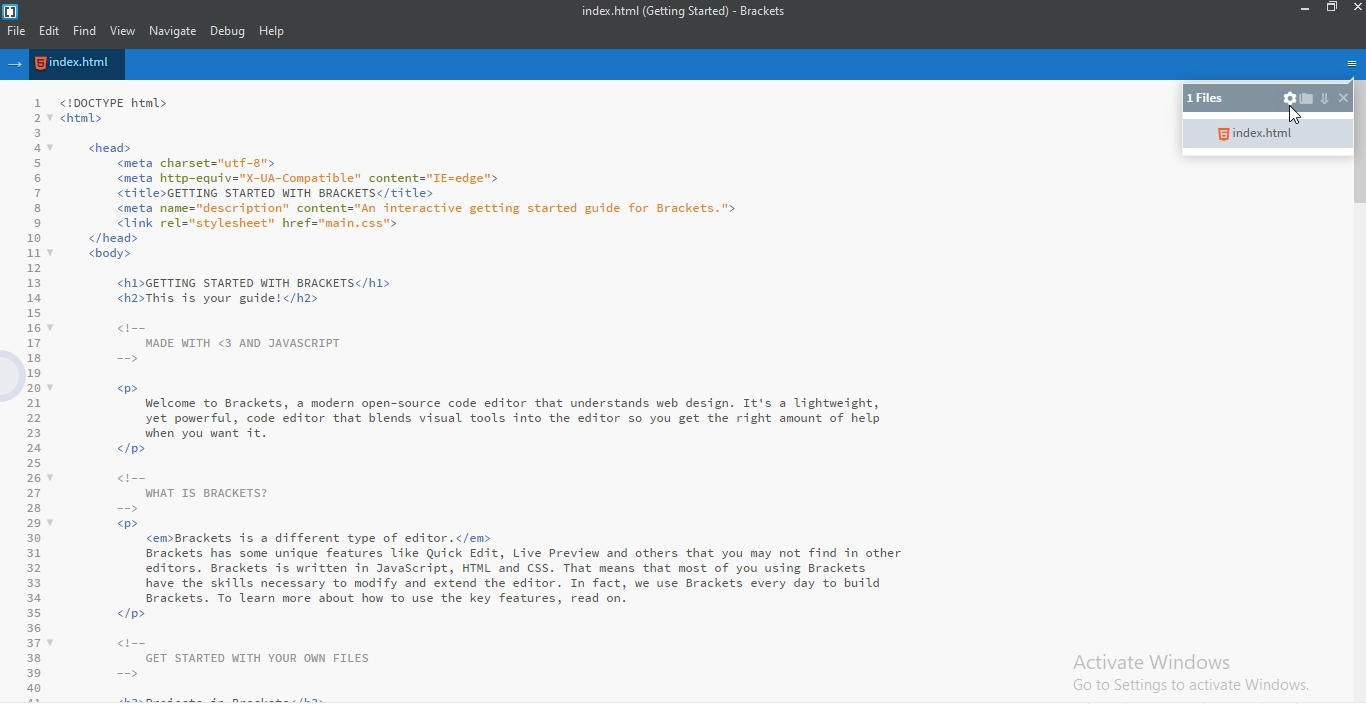 The height and width of the screenshot is (704, 1366). What do you see at coordinates (15, 31) in the screenshot?
I see `file` at bounding box center [15, 31].